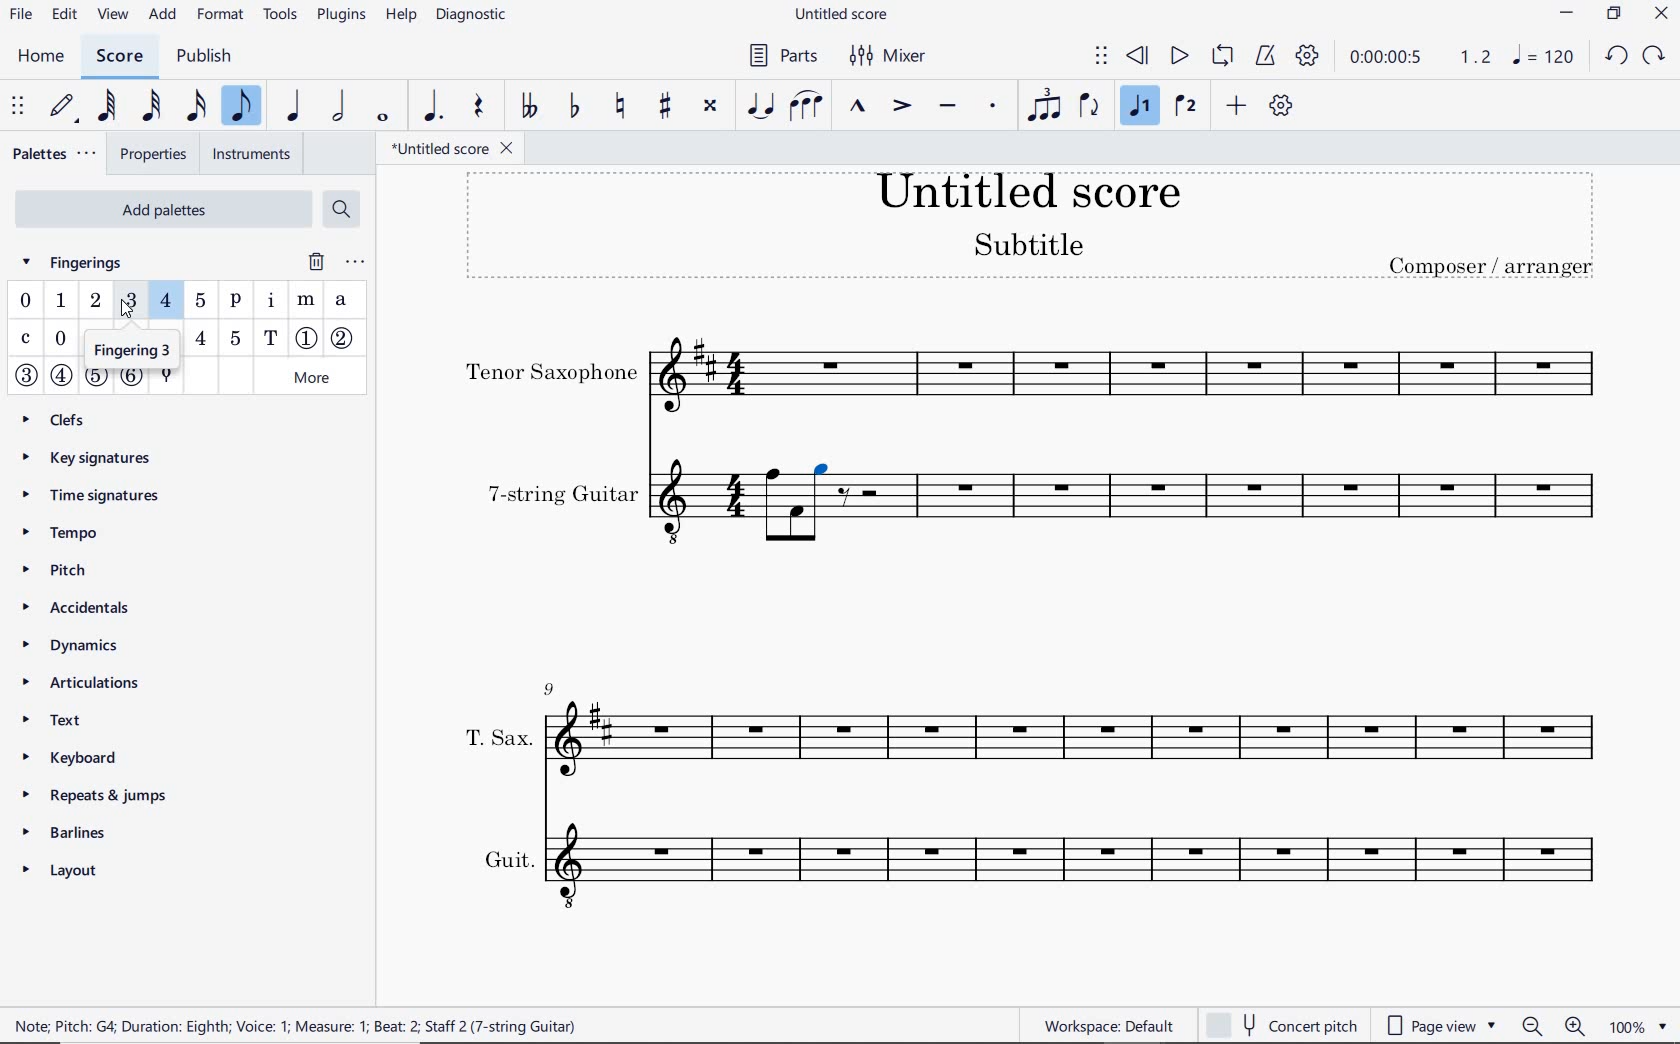 The width and height of the screenshot is (1680, 1044). What do you see at coordinates (1045, 104) in the screenshot?
I see `TUPLET` at bounding box center [1045, 104].